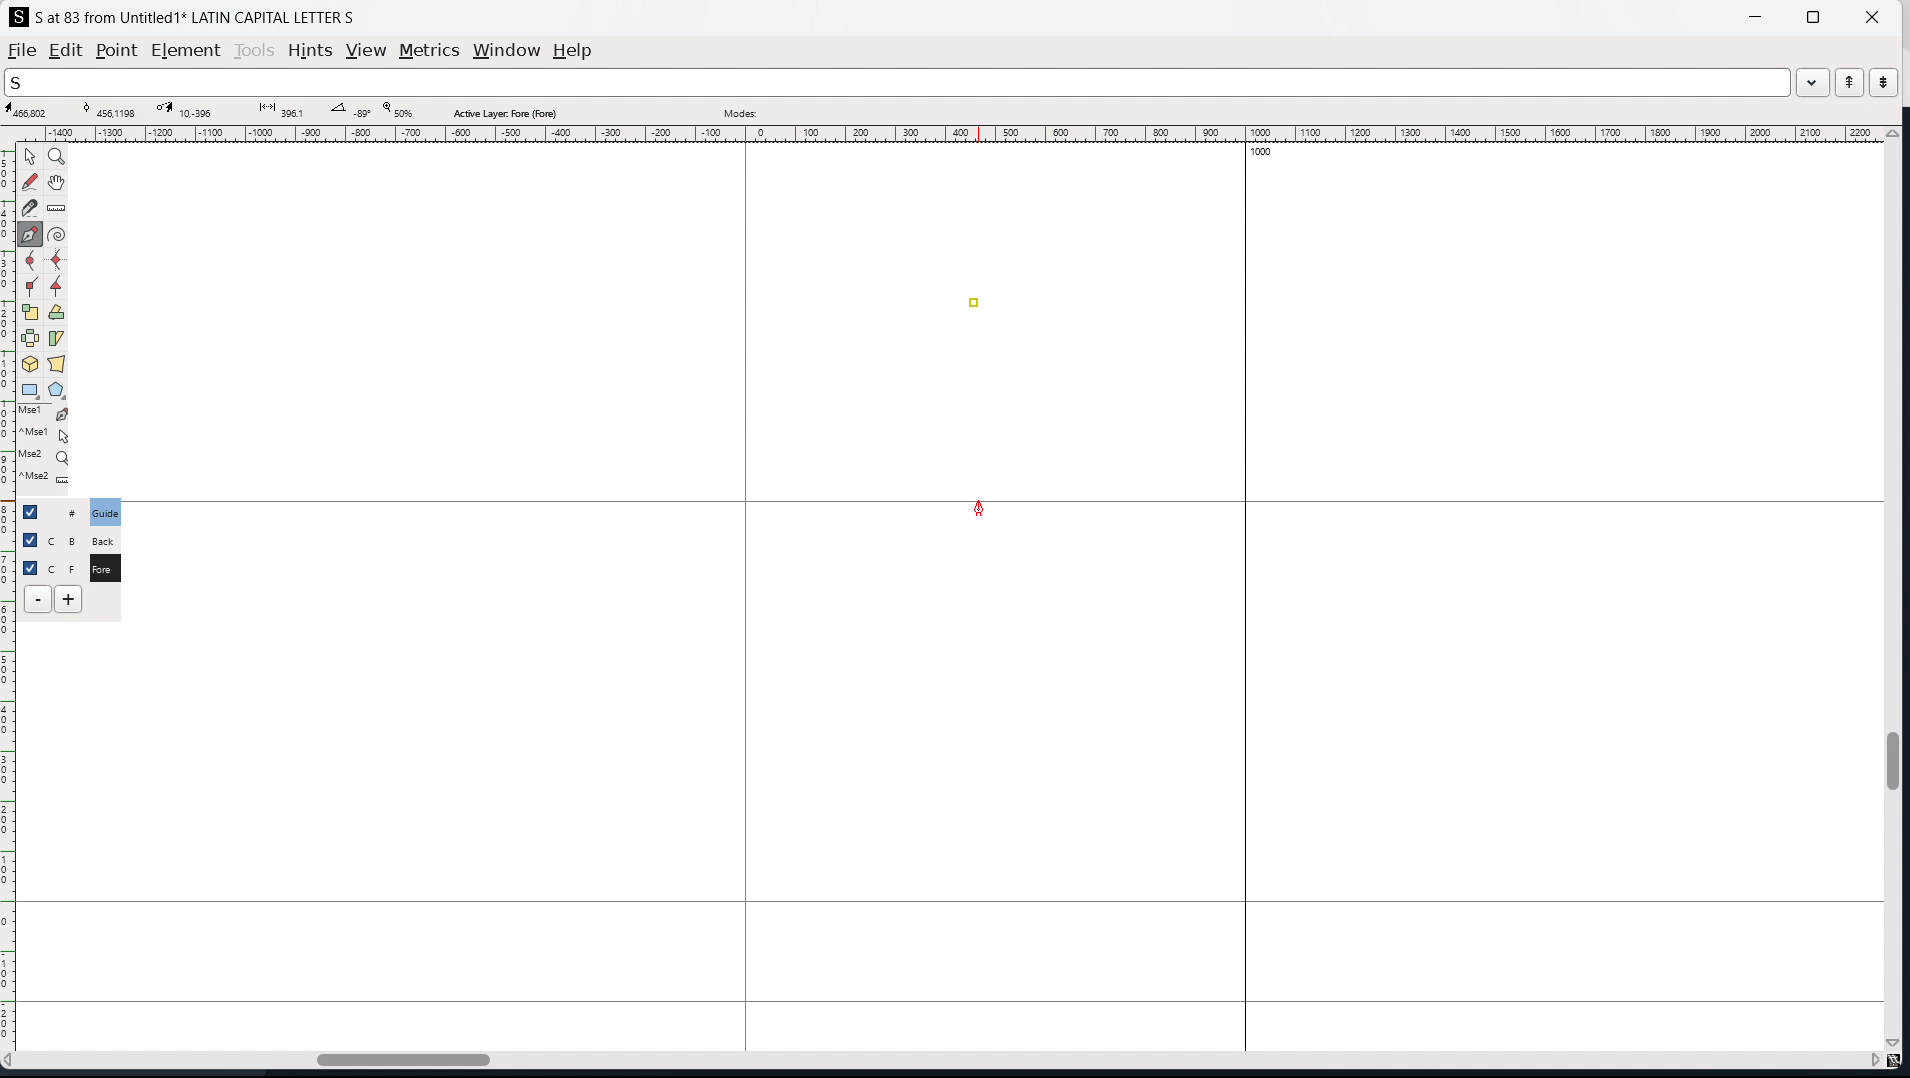  I want to click on close, so click(1870, 16).